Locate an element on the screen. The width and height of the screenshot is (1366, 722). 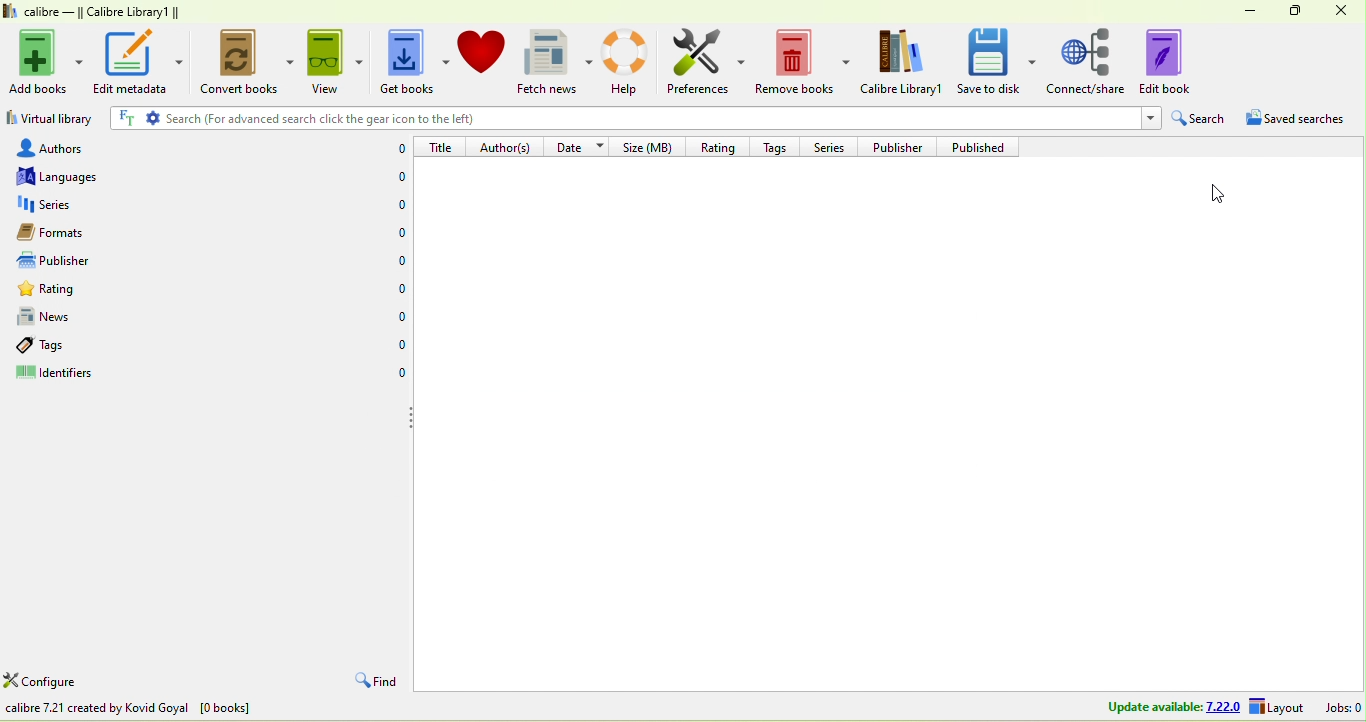
series is located at coordinates (84, 205).